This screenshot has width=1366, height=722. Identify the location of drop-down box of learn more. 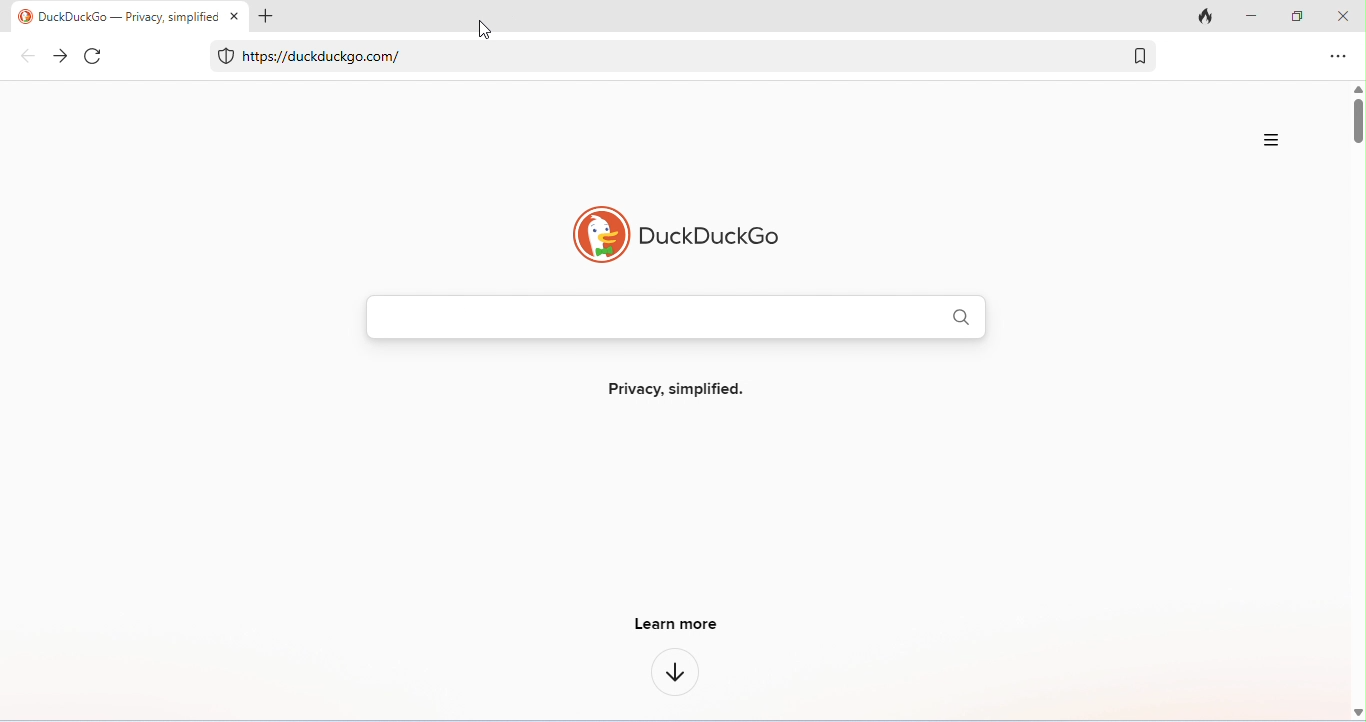
(676, 669).